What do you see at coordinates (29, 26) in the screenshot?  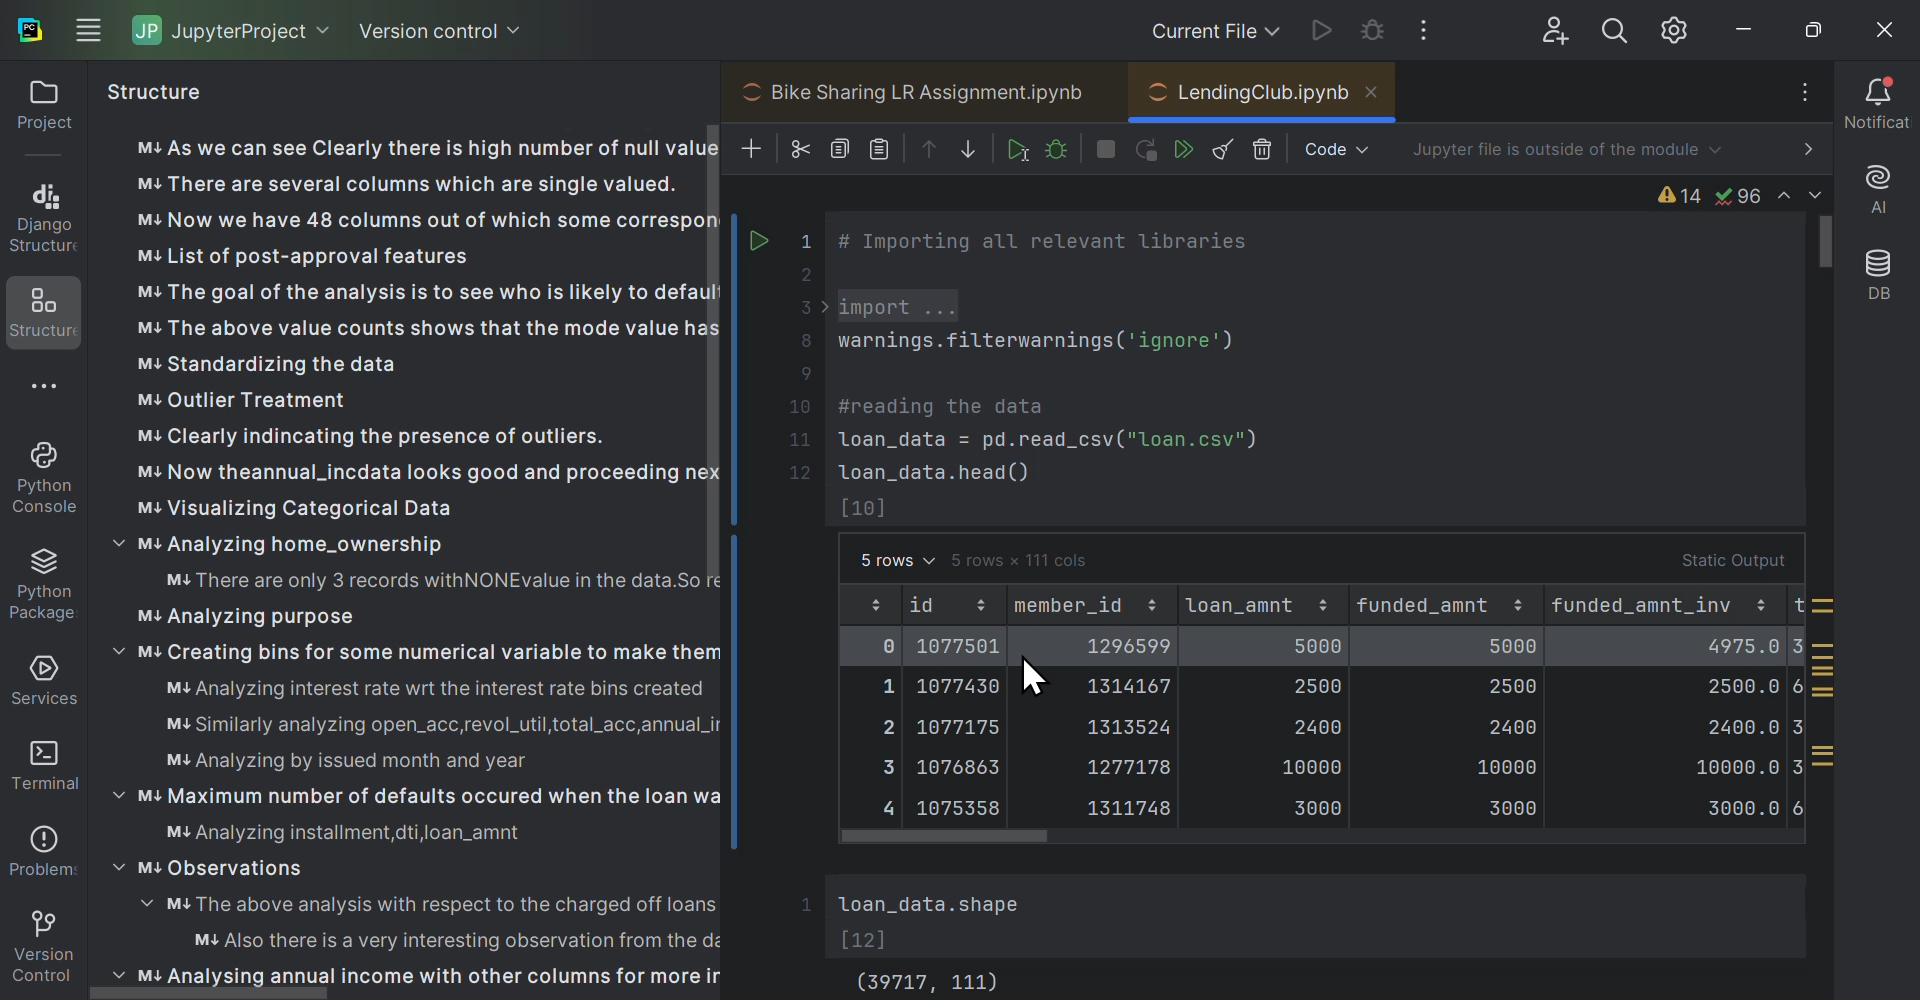 I see `auchar` at bounding box center [29, 26].